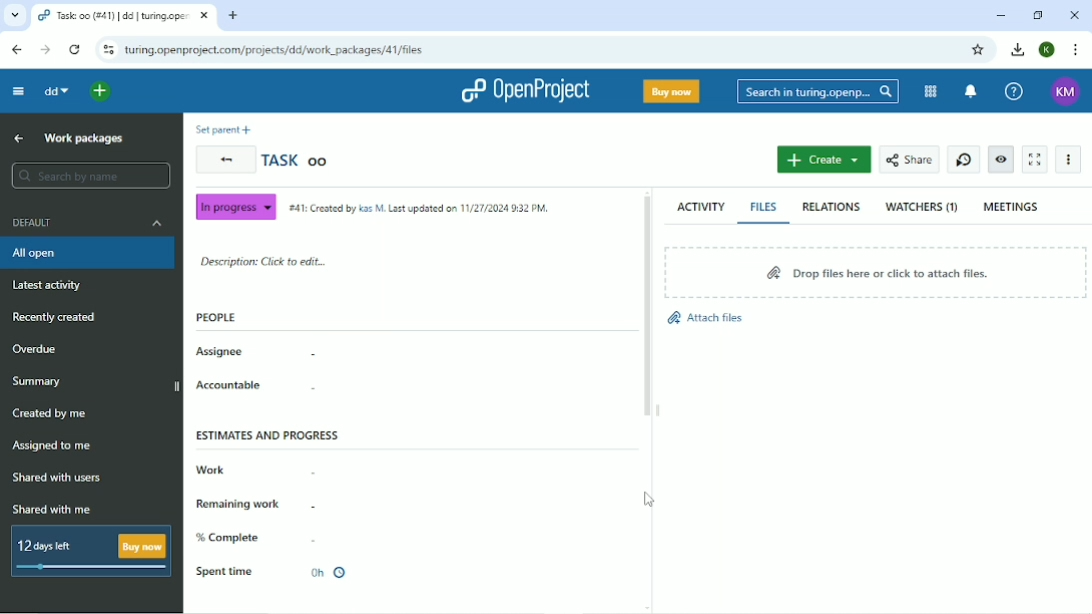  Describe the element at coordinates (235, 207) in the screenshot. I see `In progress` at that location.